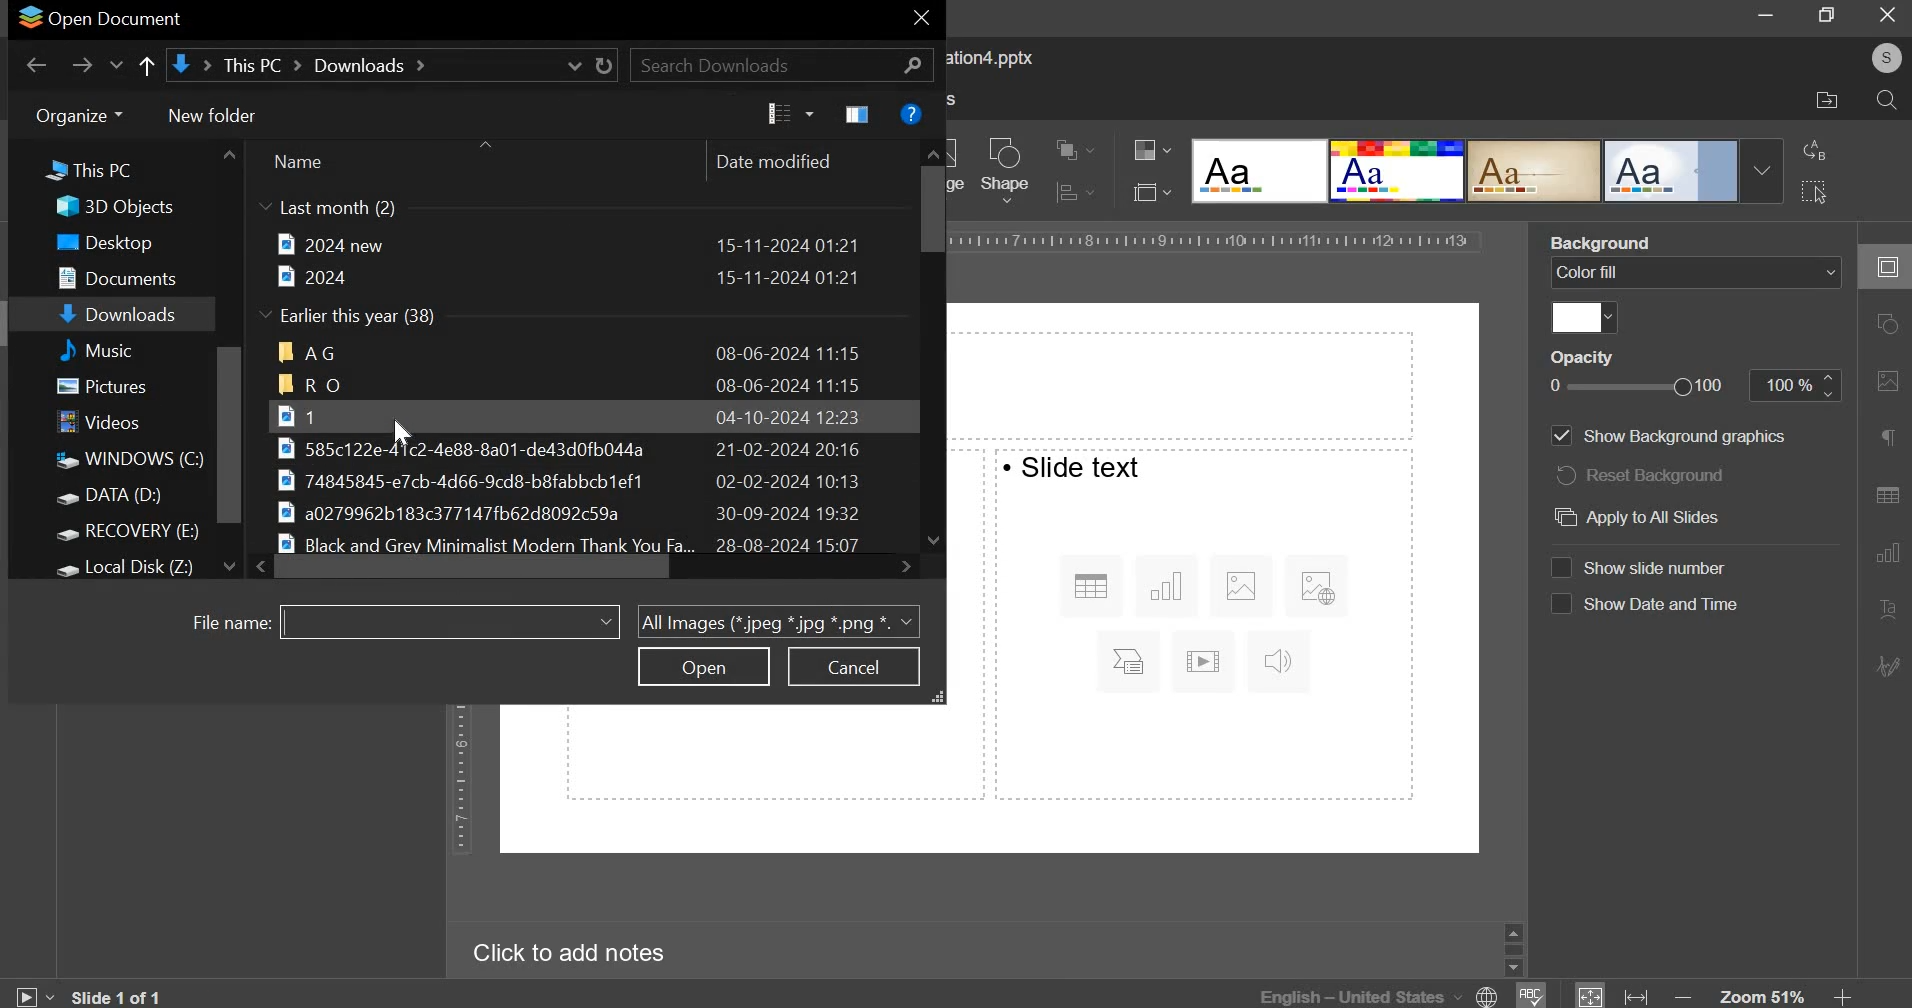  I want to click on file name, so click(448, 620).